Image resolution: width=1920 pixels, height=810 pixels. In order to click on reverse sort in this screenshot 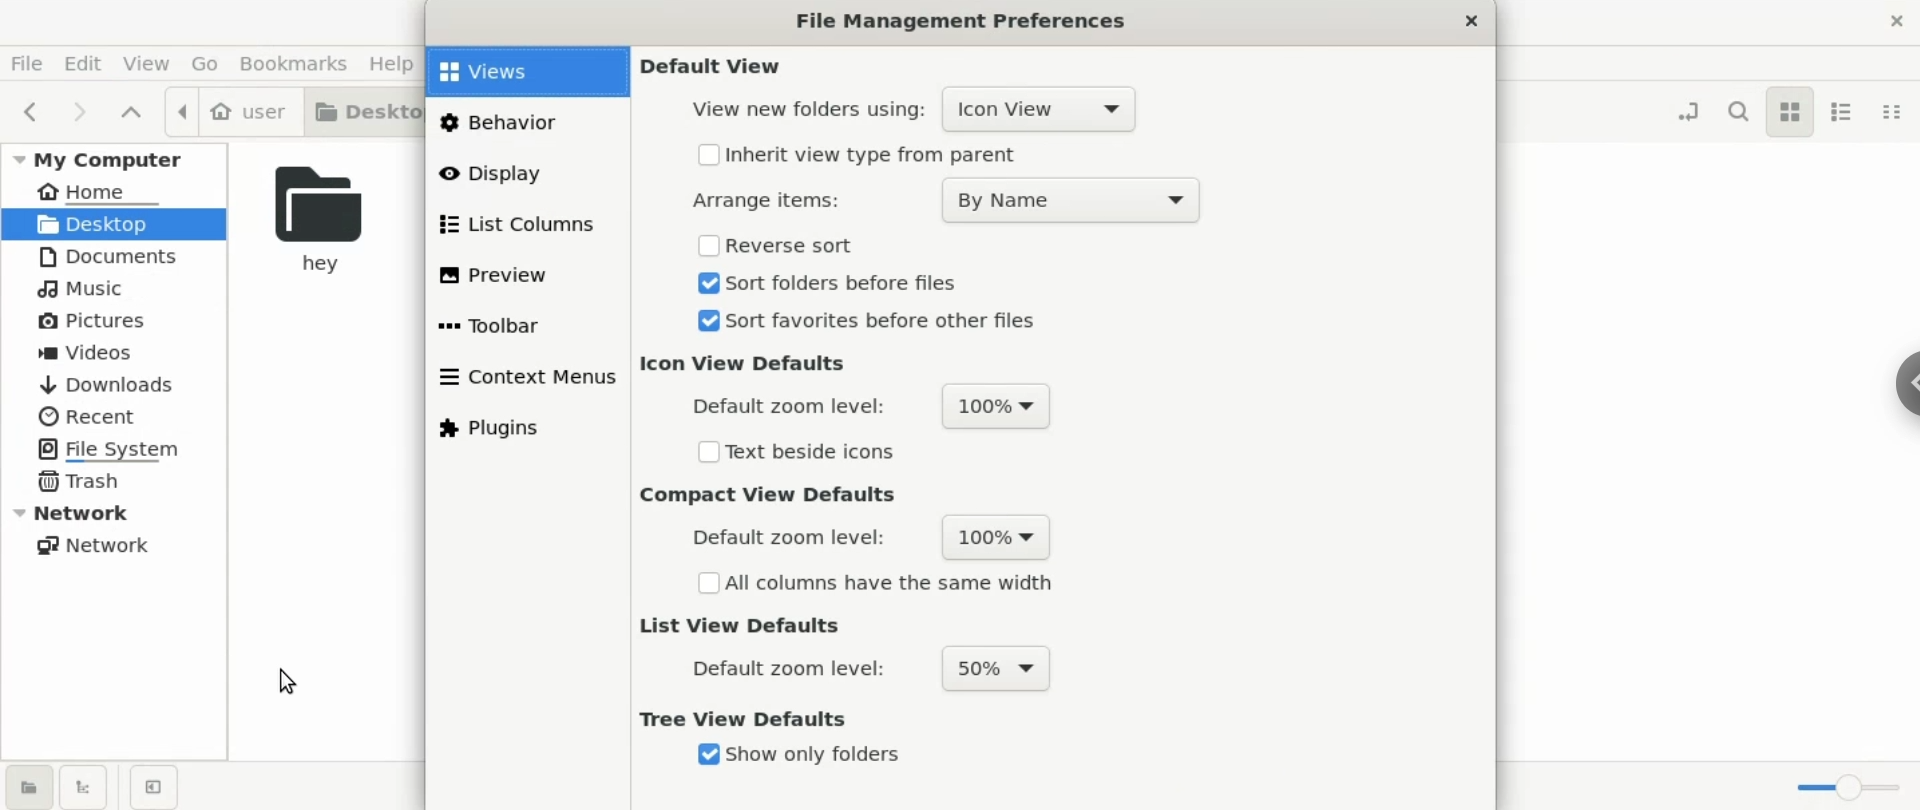, I will do `click(788, 245)`.